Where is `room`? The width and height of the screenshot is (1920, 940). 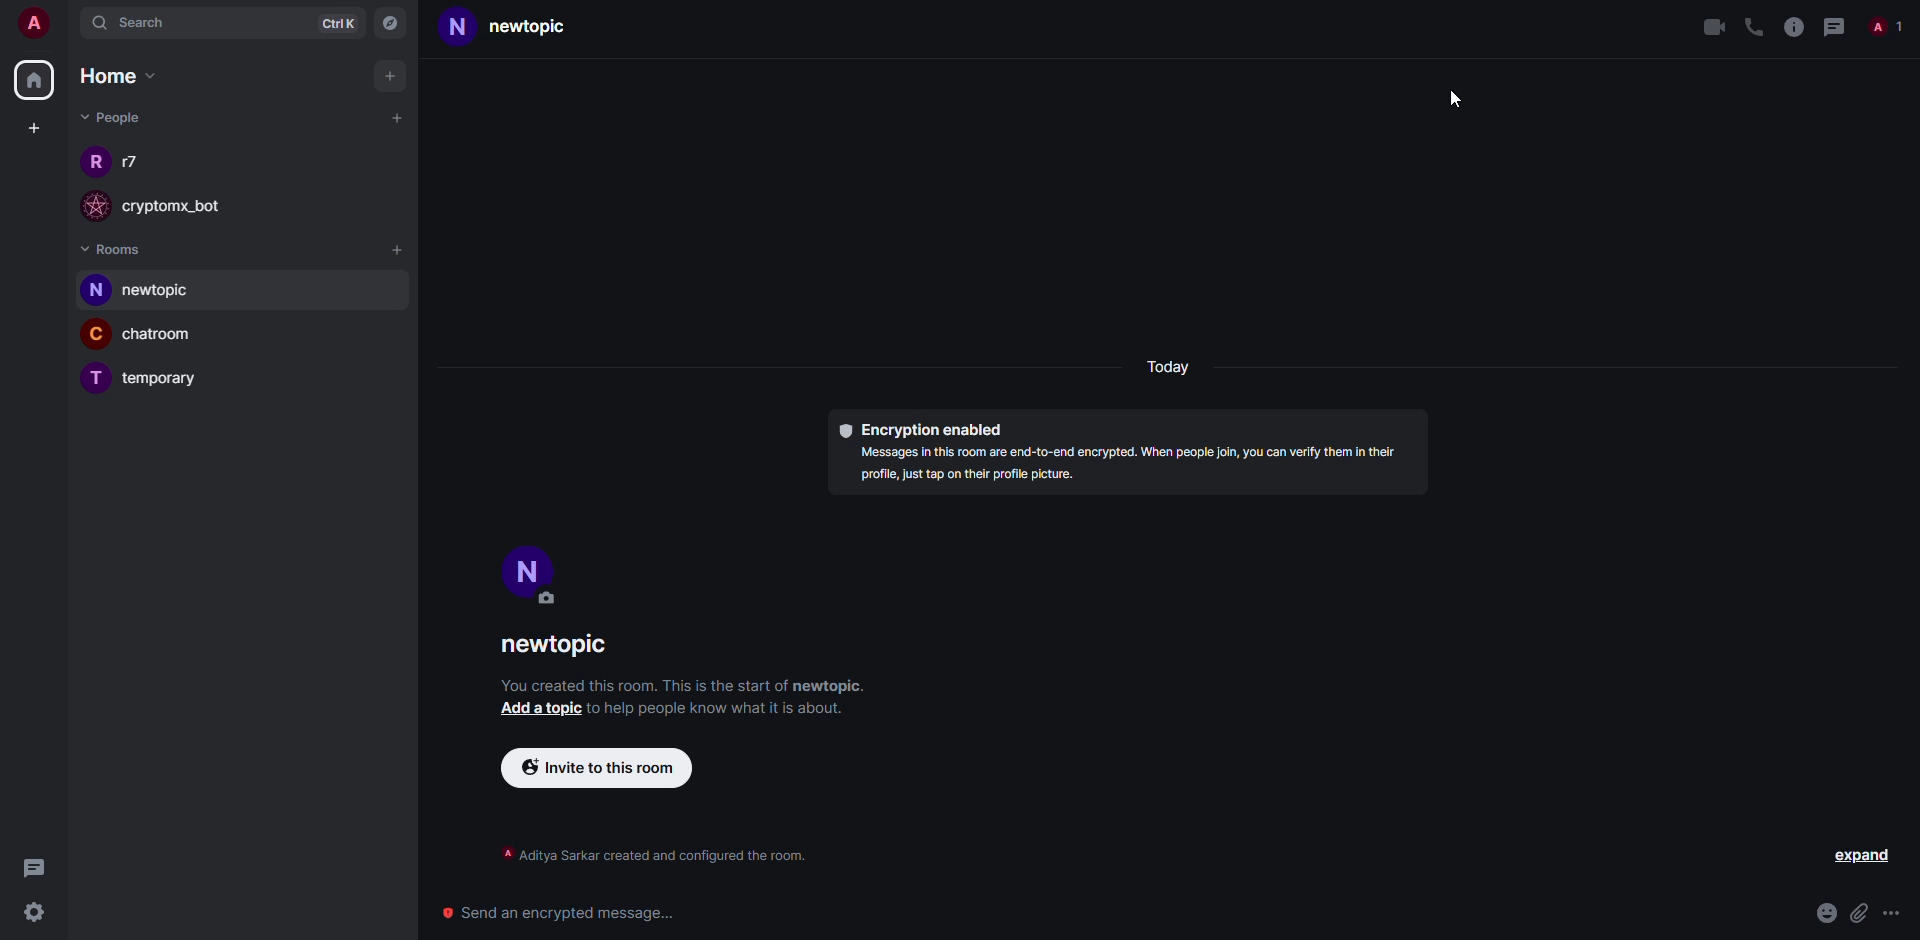 room is located at coordinates (167, 336).